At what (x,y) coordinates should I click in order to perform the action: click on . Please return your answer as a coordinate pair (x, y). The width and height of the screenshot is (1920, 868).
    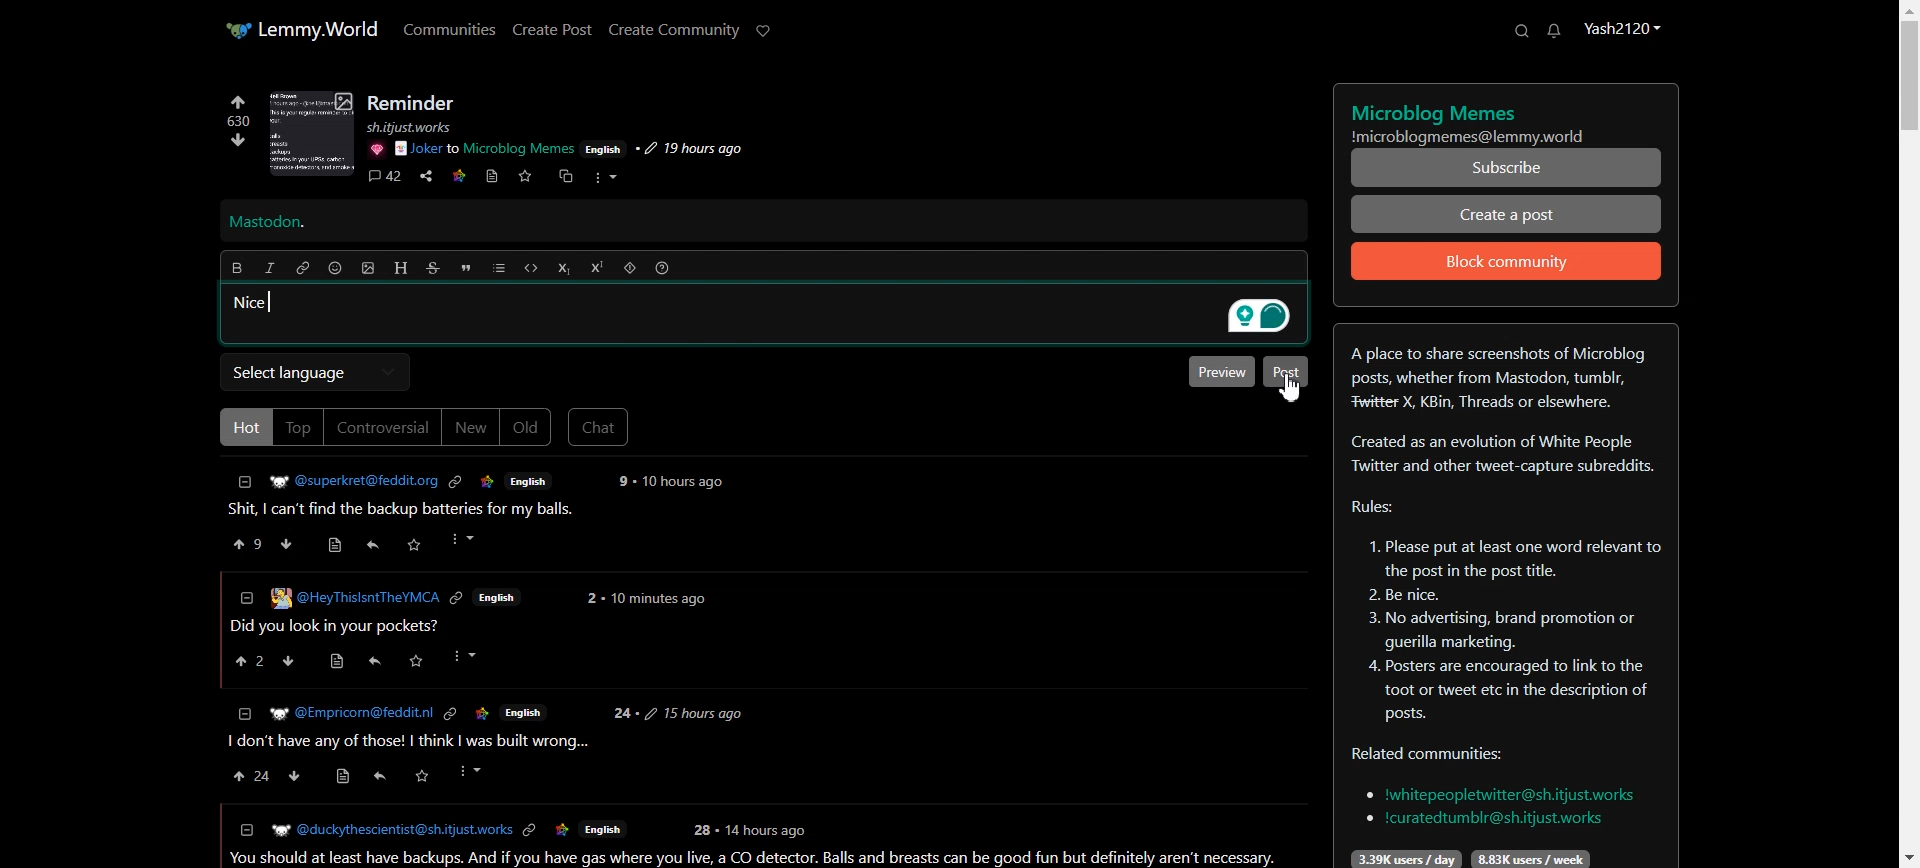
    Looking at the image, I should click on (524, 711).